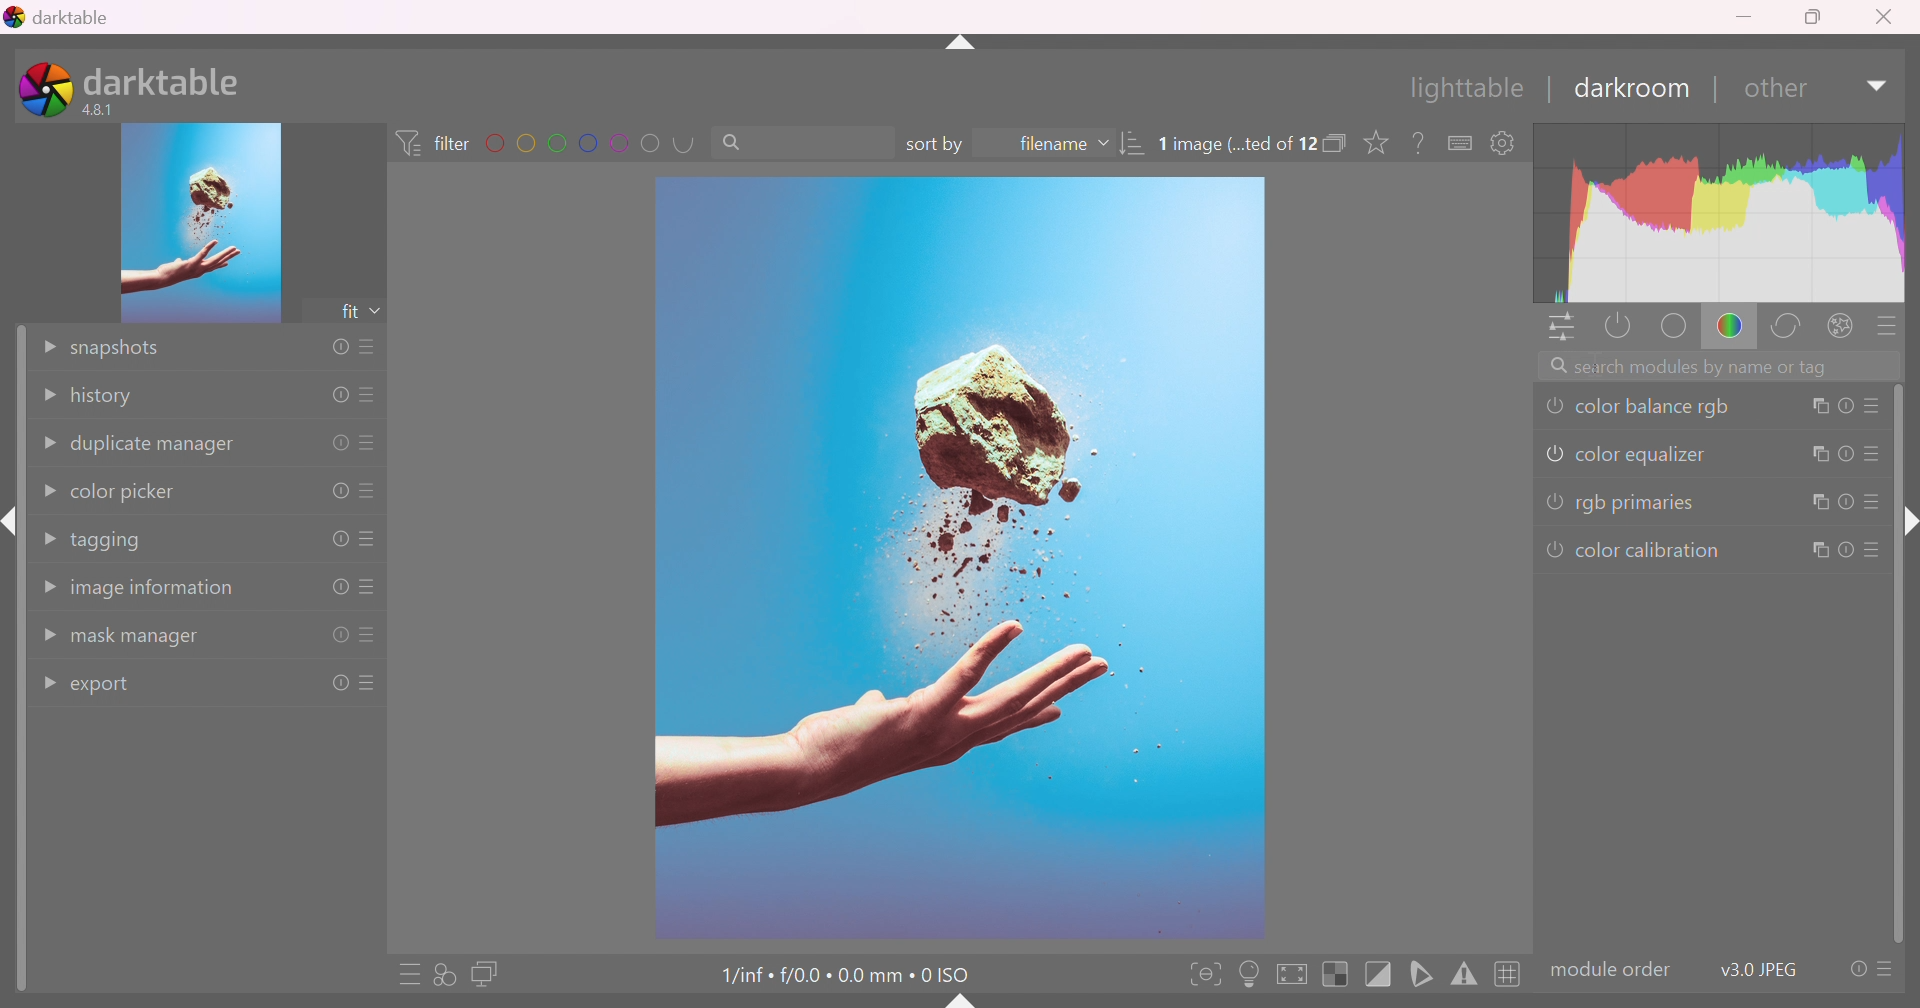 The height and width of the screenshot is (1008, 1920). Describe the element at coordinates (1791, 328) in the screenshot. I see `correct` at that location.